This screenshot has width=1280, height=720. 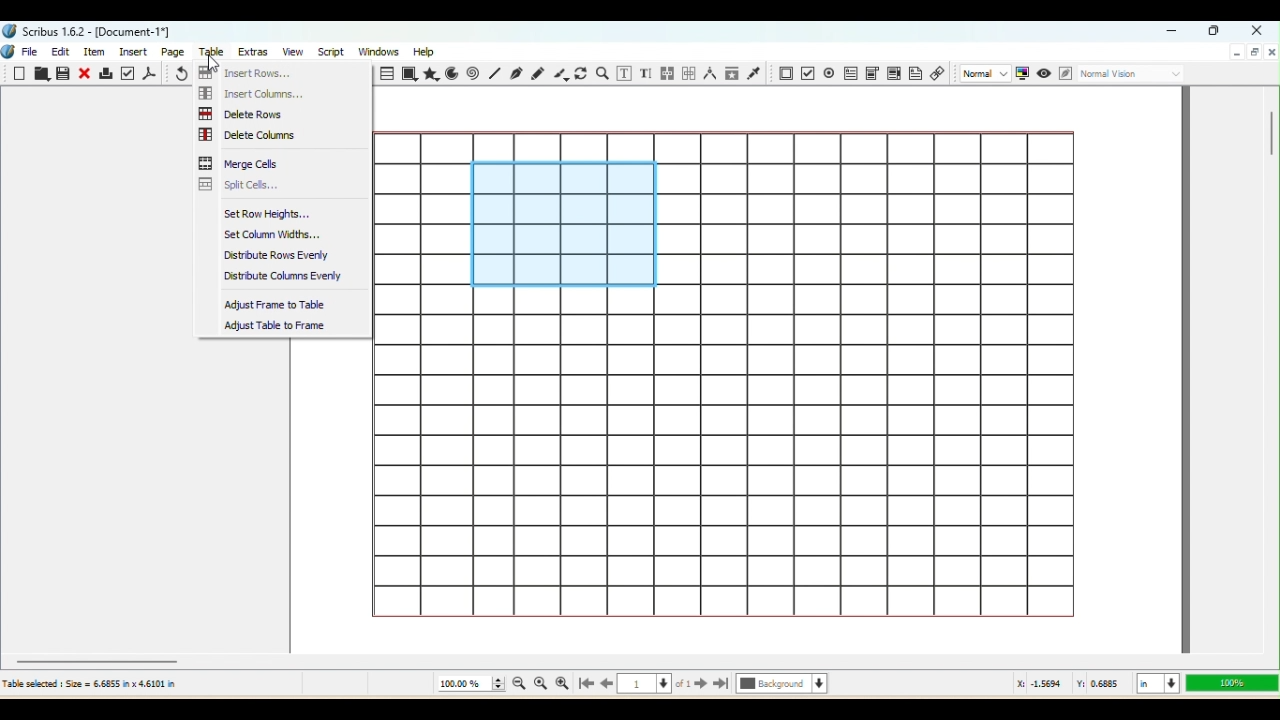 I want to click on Text Annotation, so click(x=915, y=76).